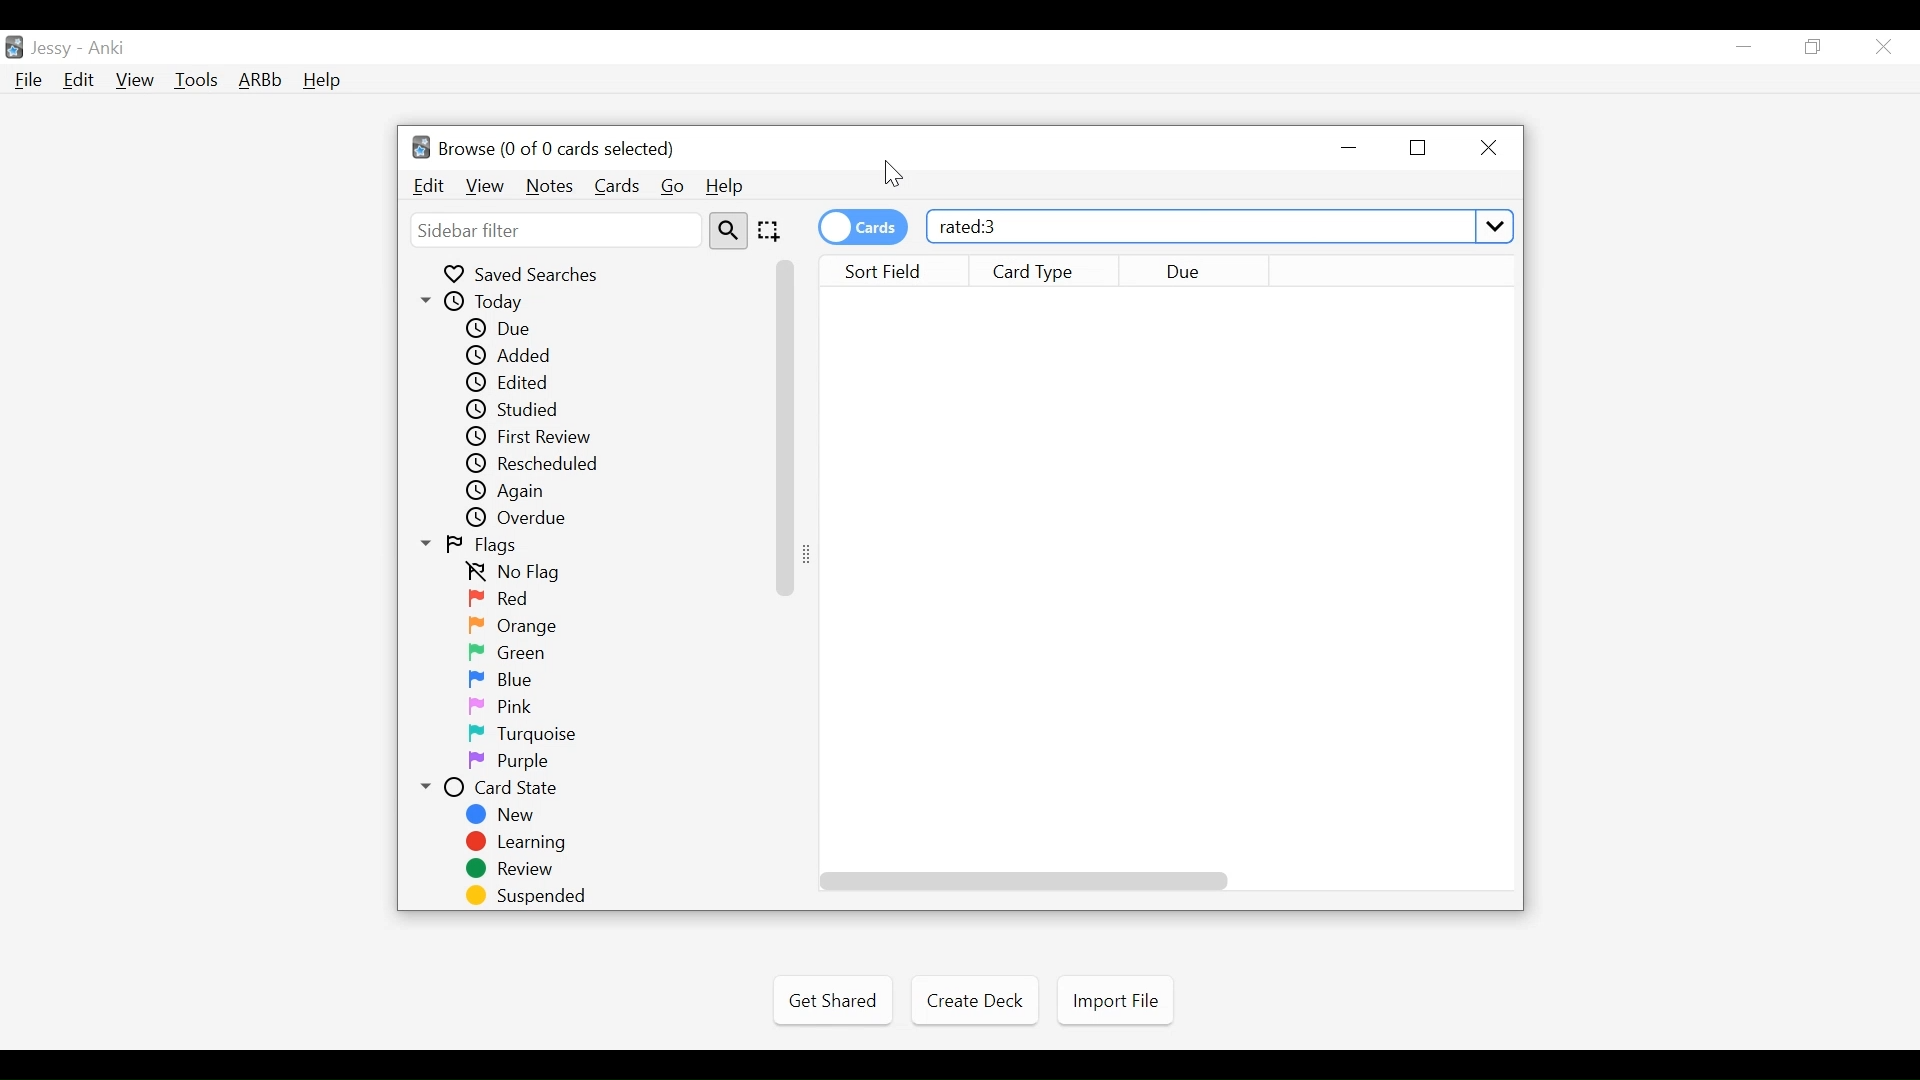 The width and height of the screenshot is (1920, 1080). What do you see at coordinates (533, 438) in the screenshot?
I see `First Review` at bounding box center [533, 438].